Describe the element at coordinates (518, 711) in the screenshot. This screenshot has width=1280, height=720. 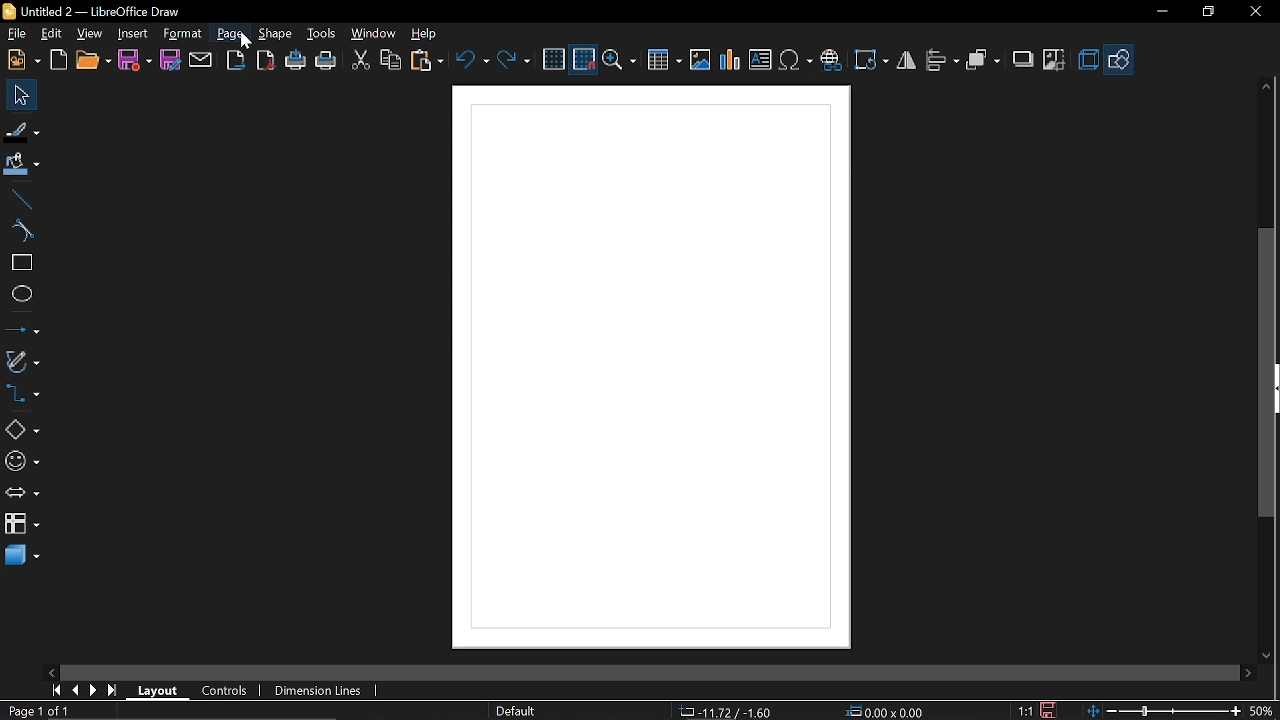
I see `Page Style` at that location.